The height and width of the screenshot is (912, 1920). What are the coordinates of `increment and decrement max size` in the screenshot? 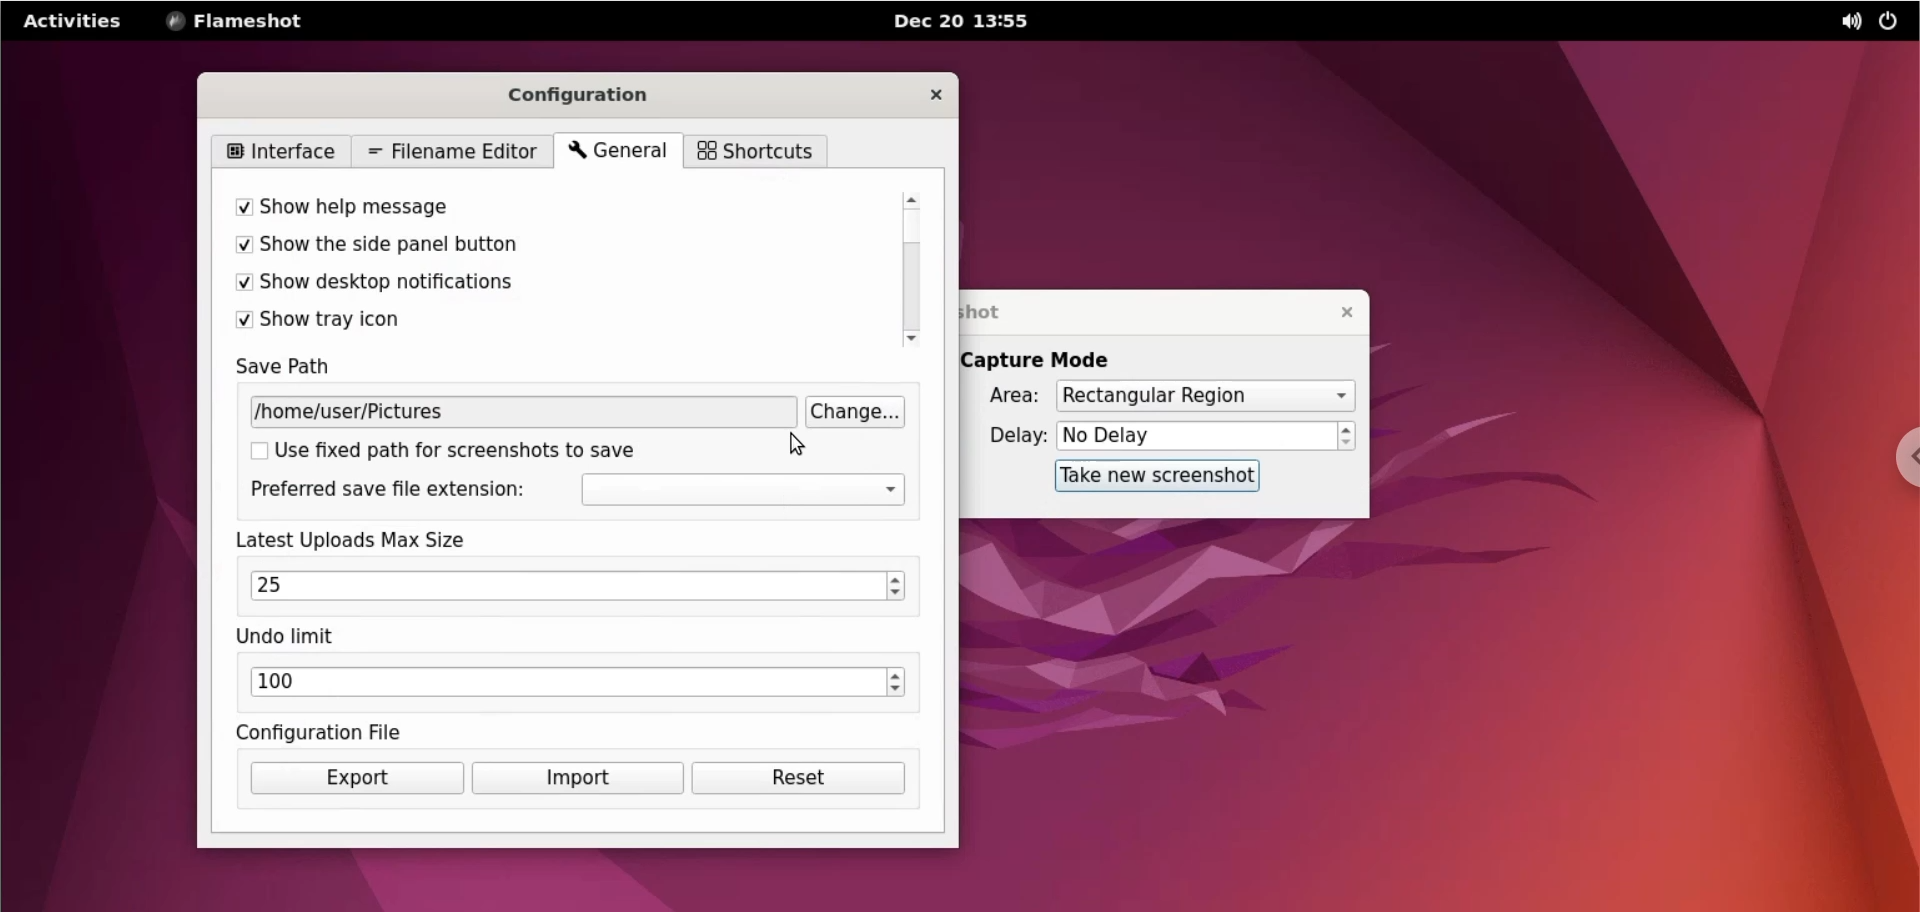 It's located at (898, 588).